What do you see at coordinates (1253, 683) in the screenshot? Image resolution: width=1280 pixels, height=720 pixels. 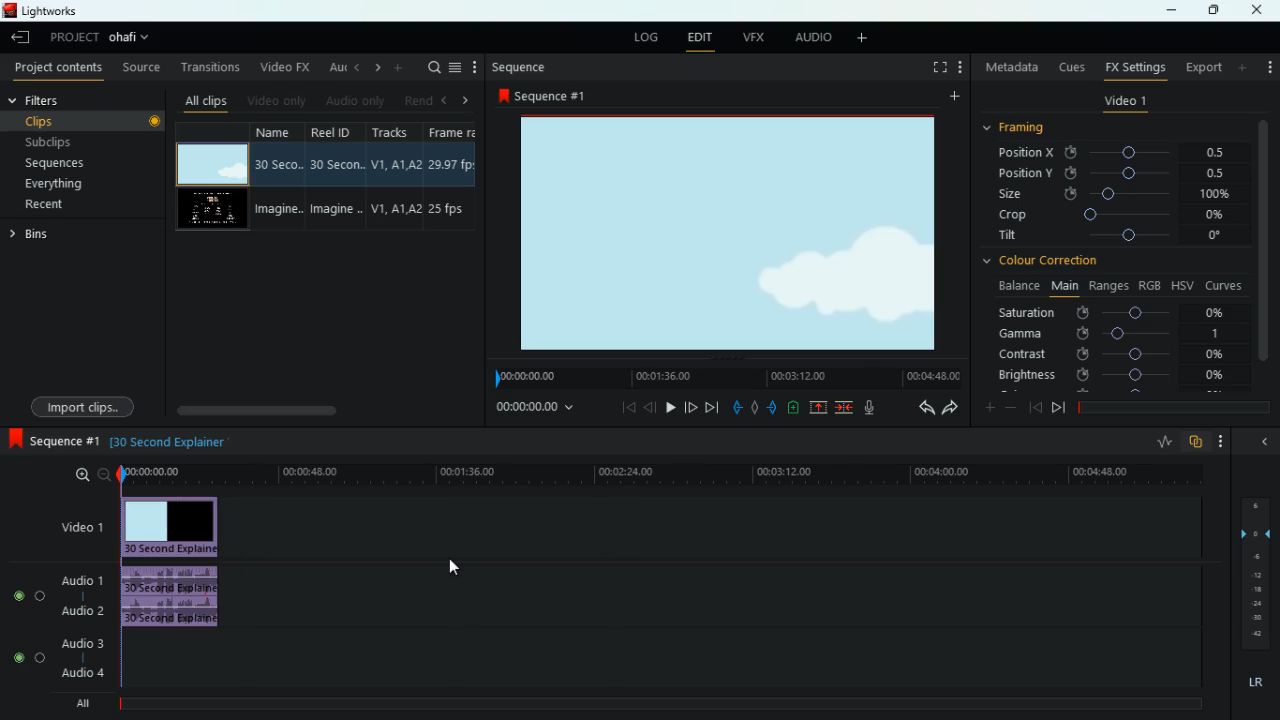 I see `lr` at bounding box center [1253, 683].